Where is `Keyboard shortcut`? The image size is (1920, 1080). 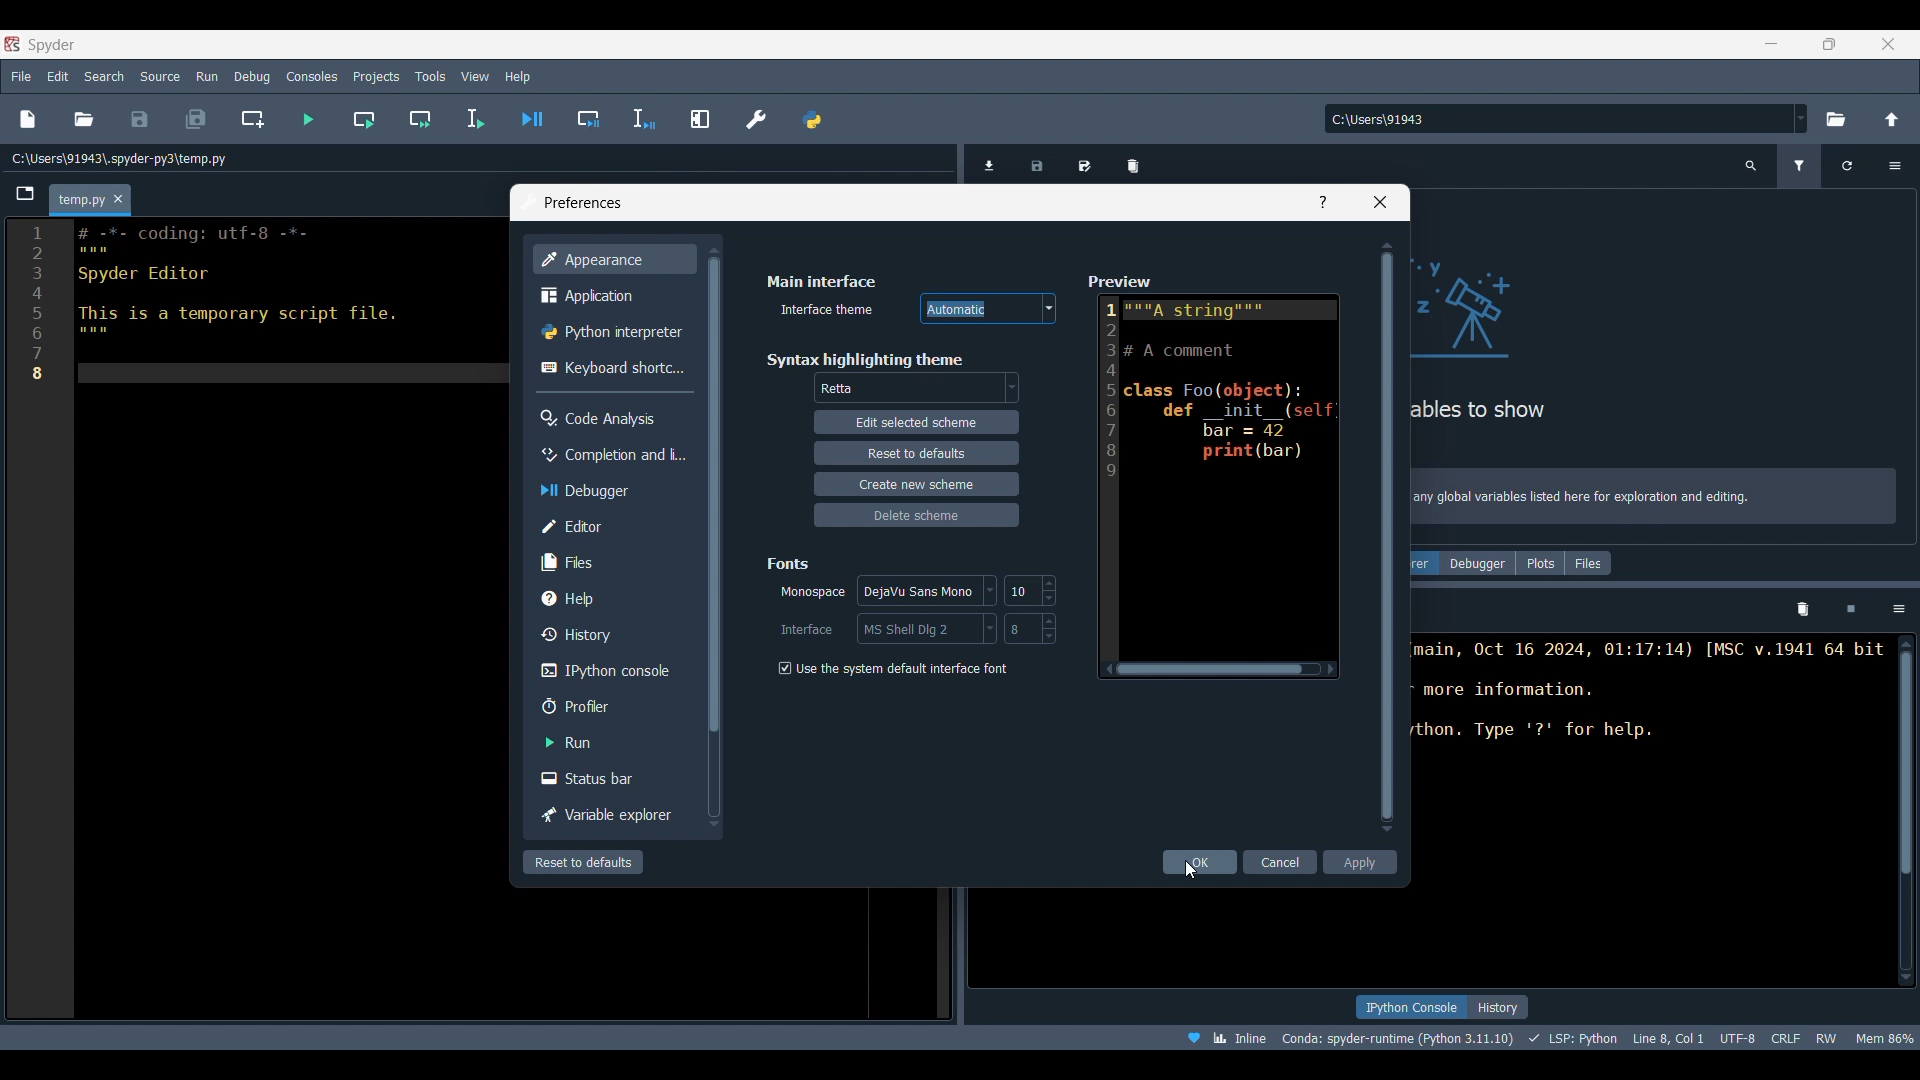 Keyboard shortcut is located at coordinates (612, 367).